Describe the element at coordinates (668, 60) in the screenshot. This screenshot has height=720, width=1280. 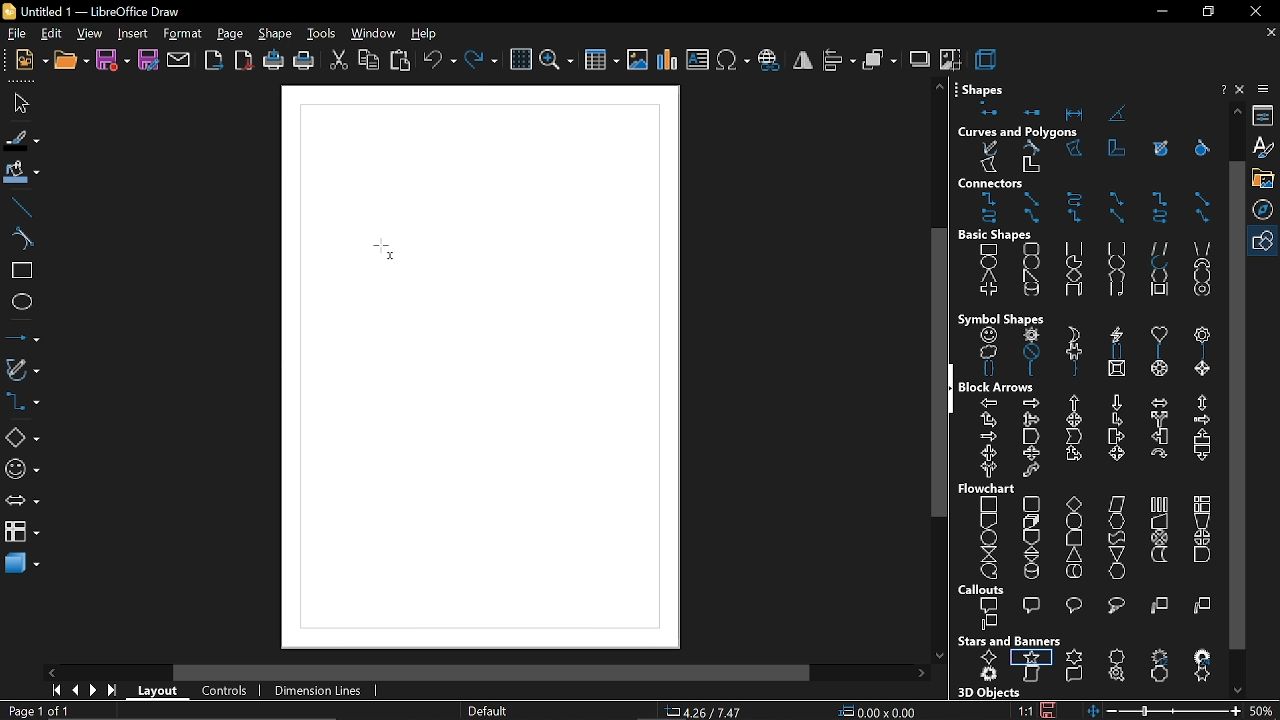
I see `insert chart` at that location.